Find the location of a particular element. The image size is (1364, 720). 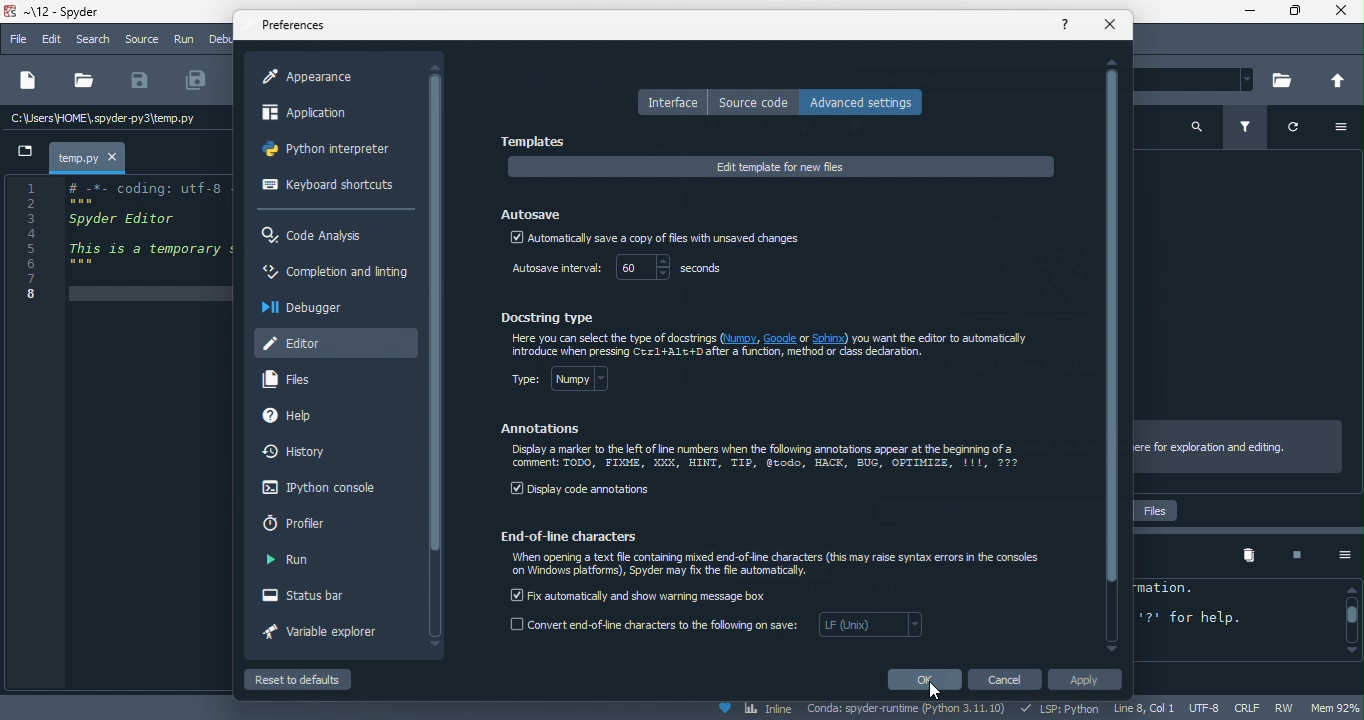

source code is located at coordinates (754, 102).